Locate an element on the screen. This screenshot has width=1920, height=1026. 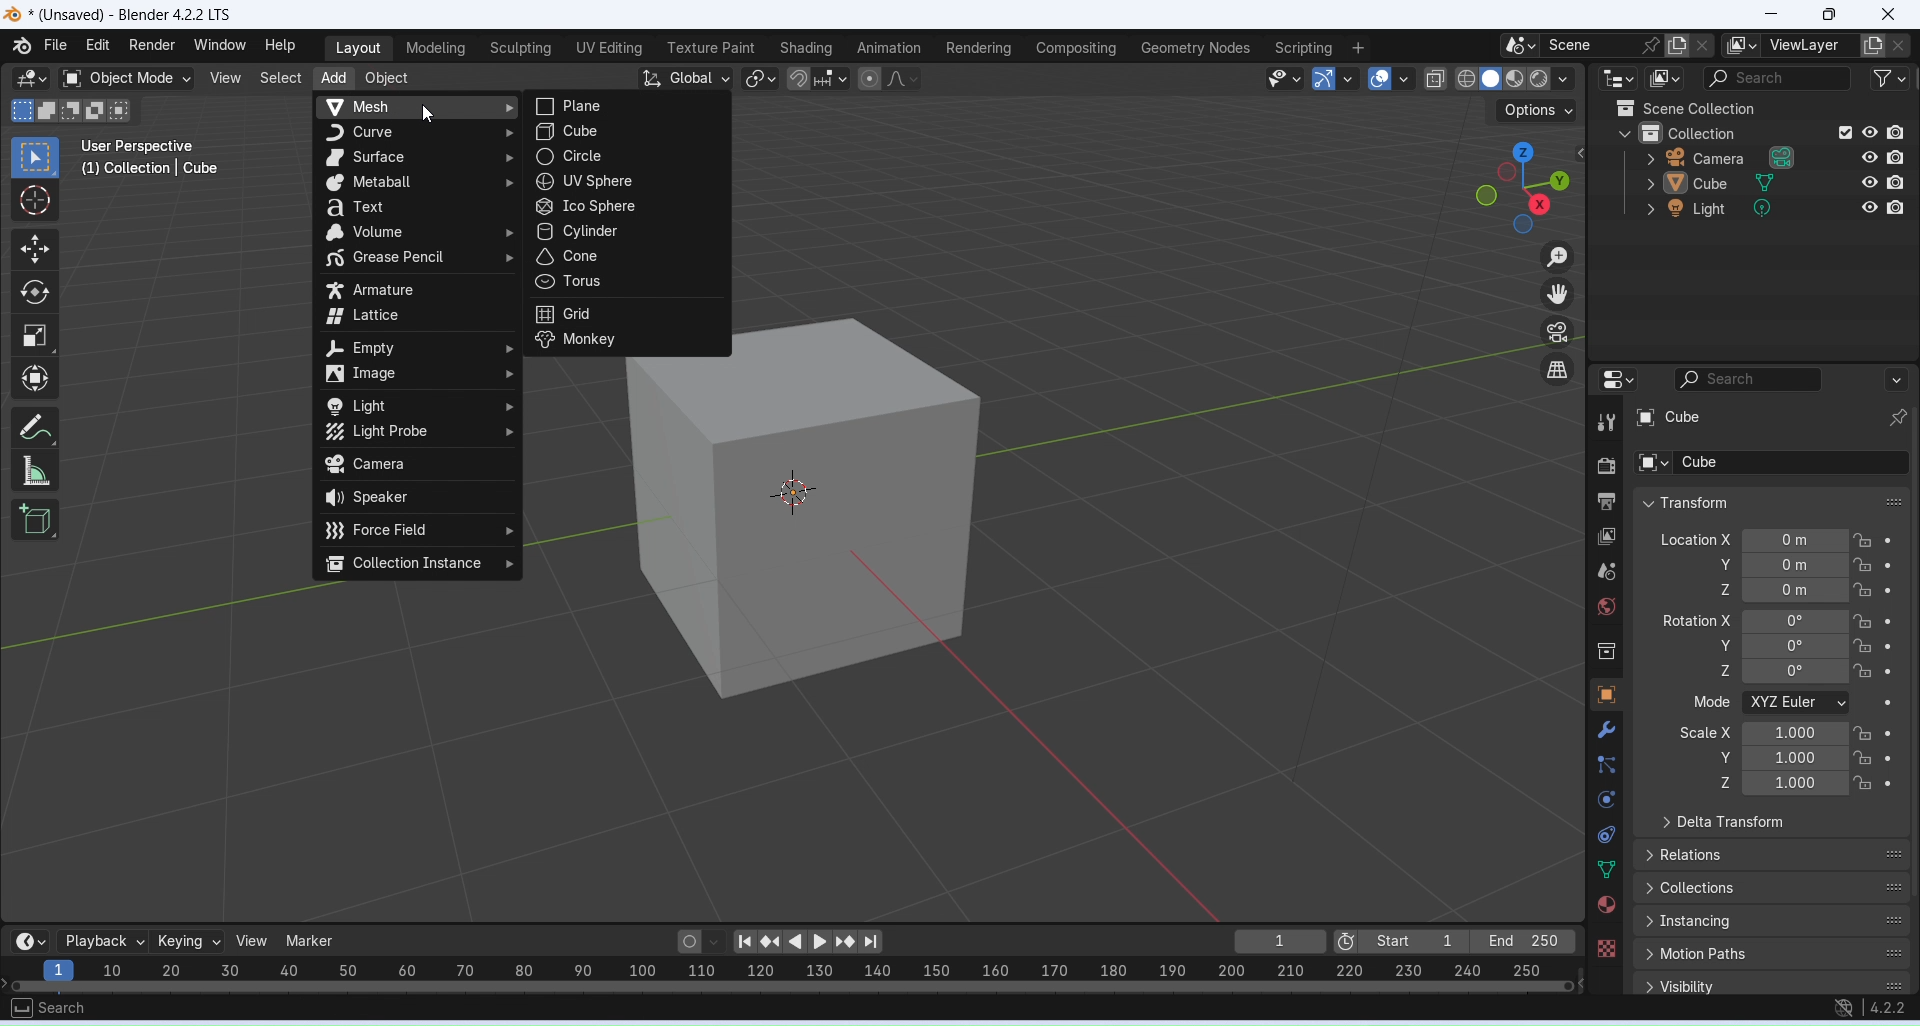
Modifiers is located at coordinates (1610, 729).